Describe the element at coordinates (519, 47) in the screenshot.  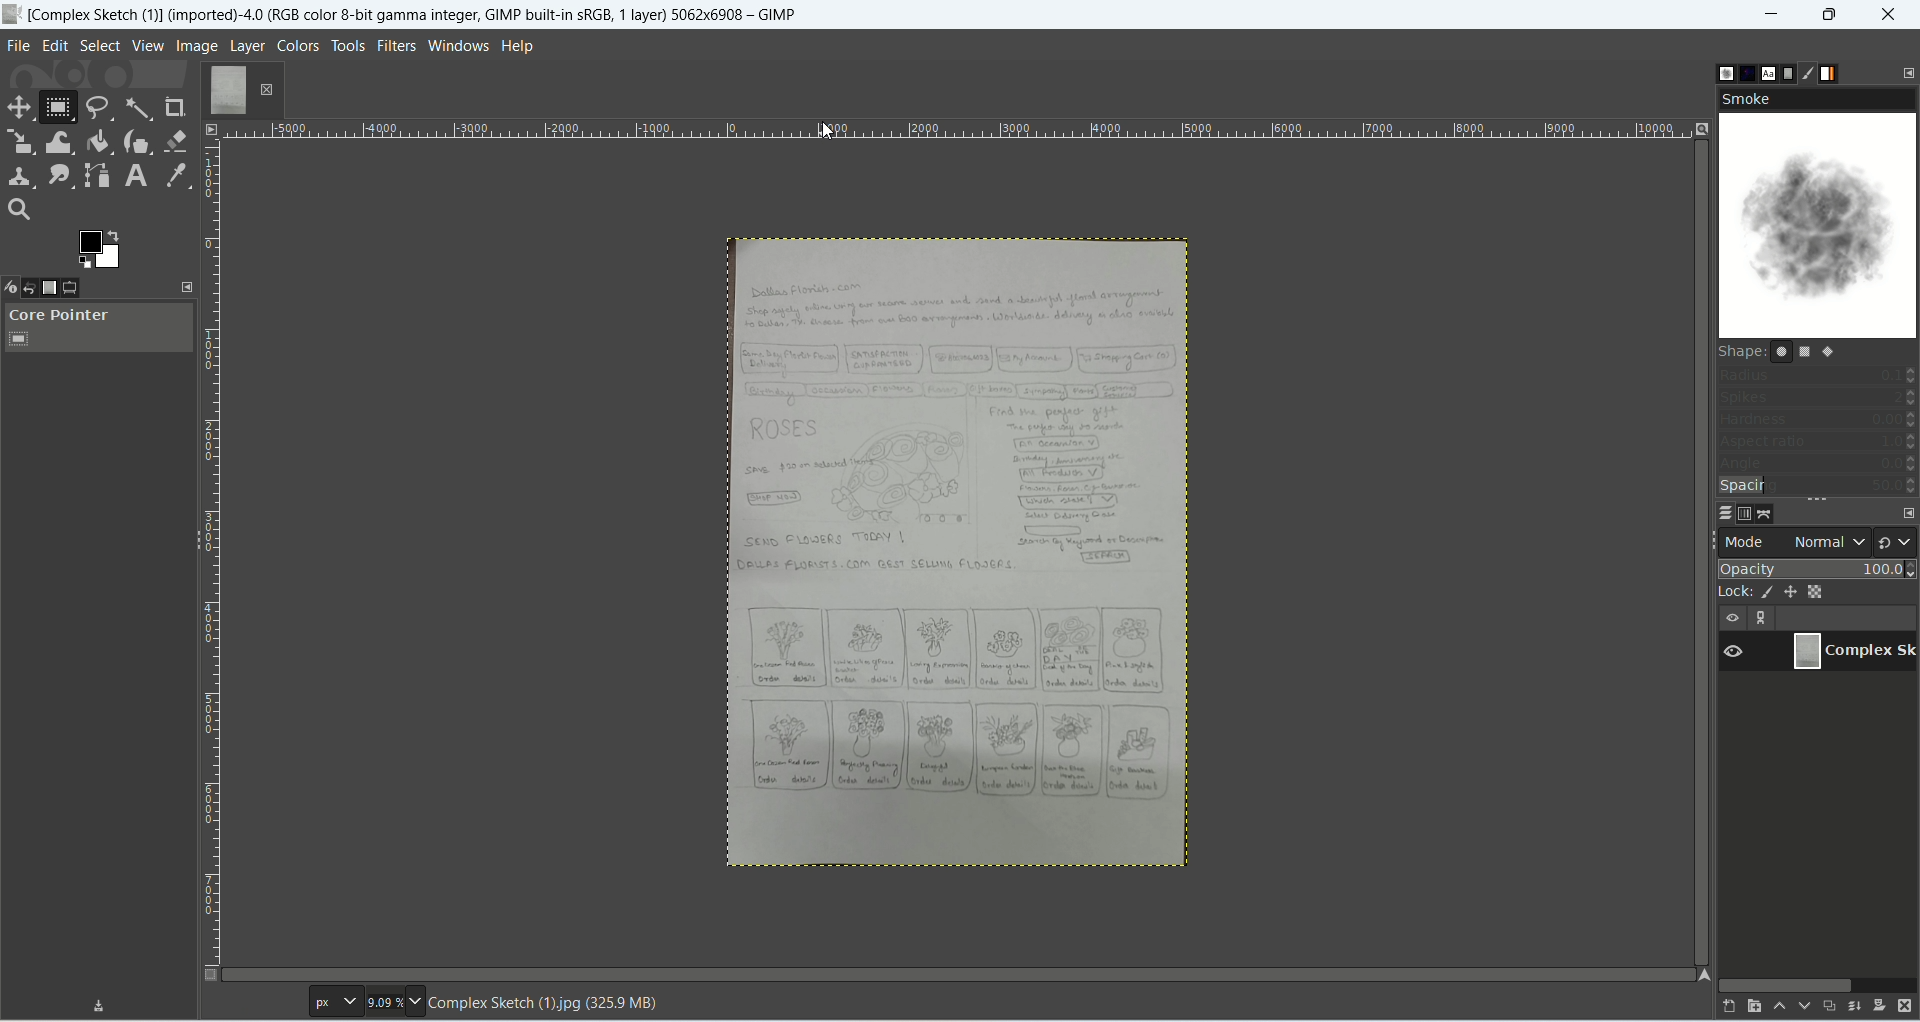
I see `help` at that location.